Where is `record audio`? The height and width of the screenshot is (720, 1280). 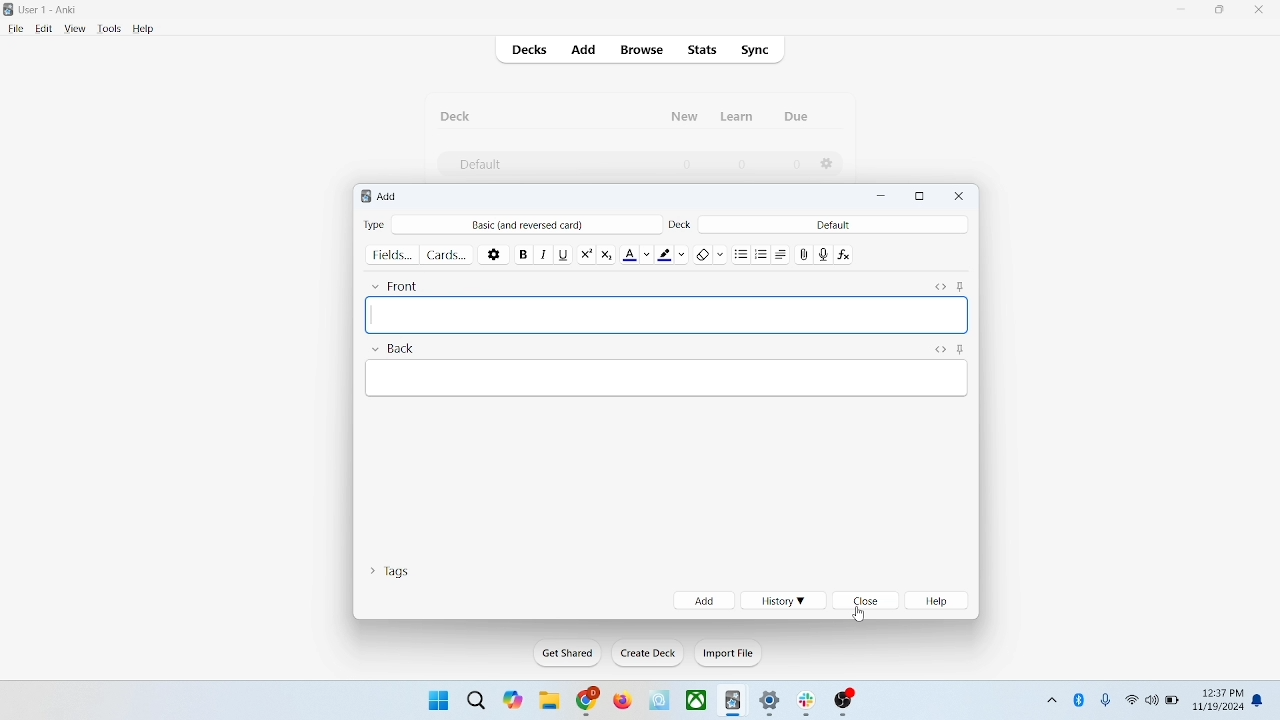 record audio is located at coordinates (824, 254).